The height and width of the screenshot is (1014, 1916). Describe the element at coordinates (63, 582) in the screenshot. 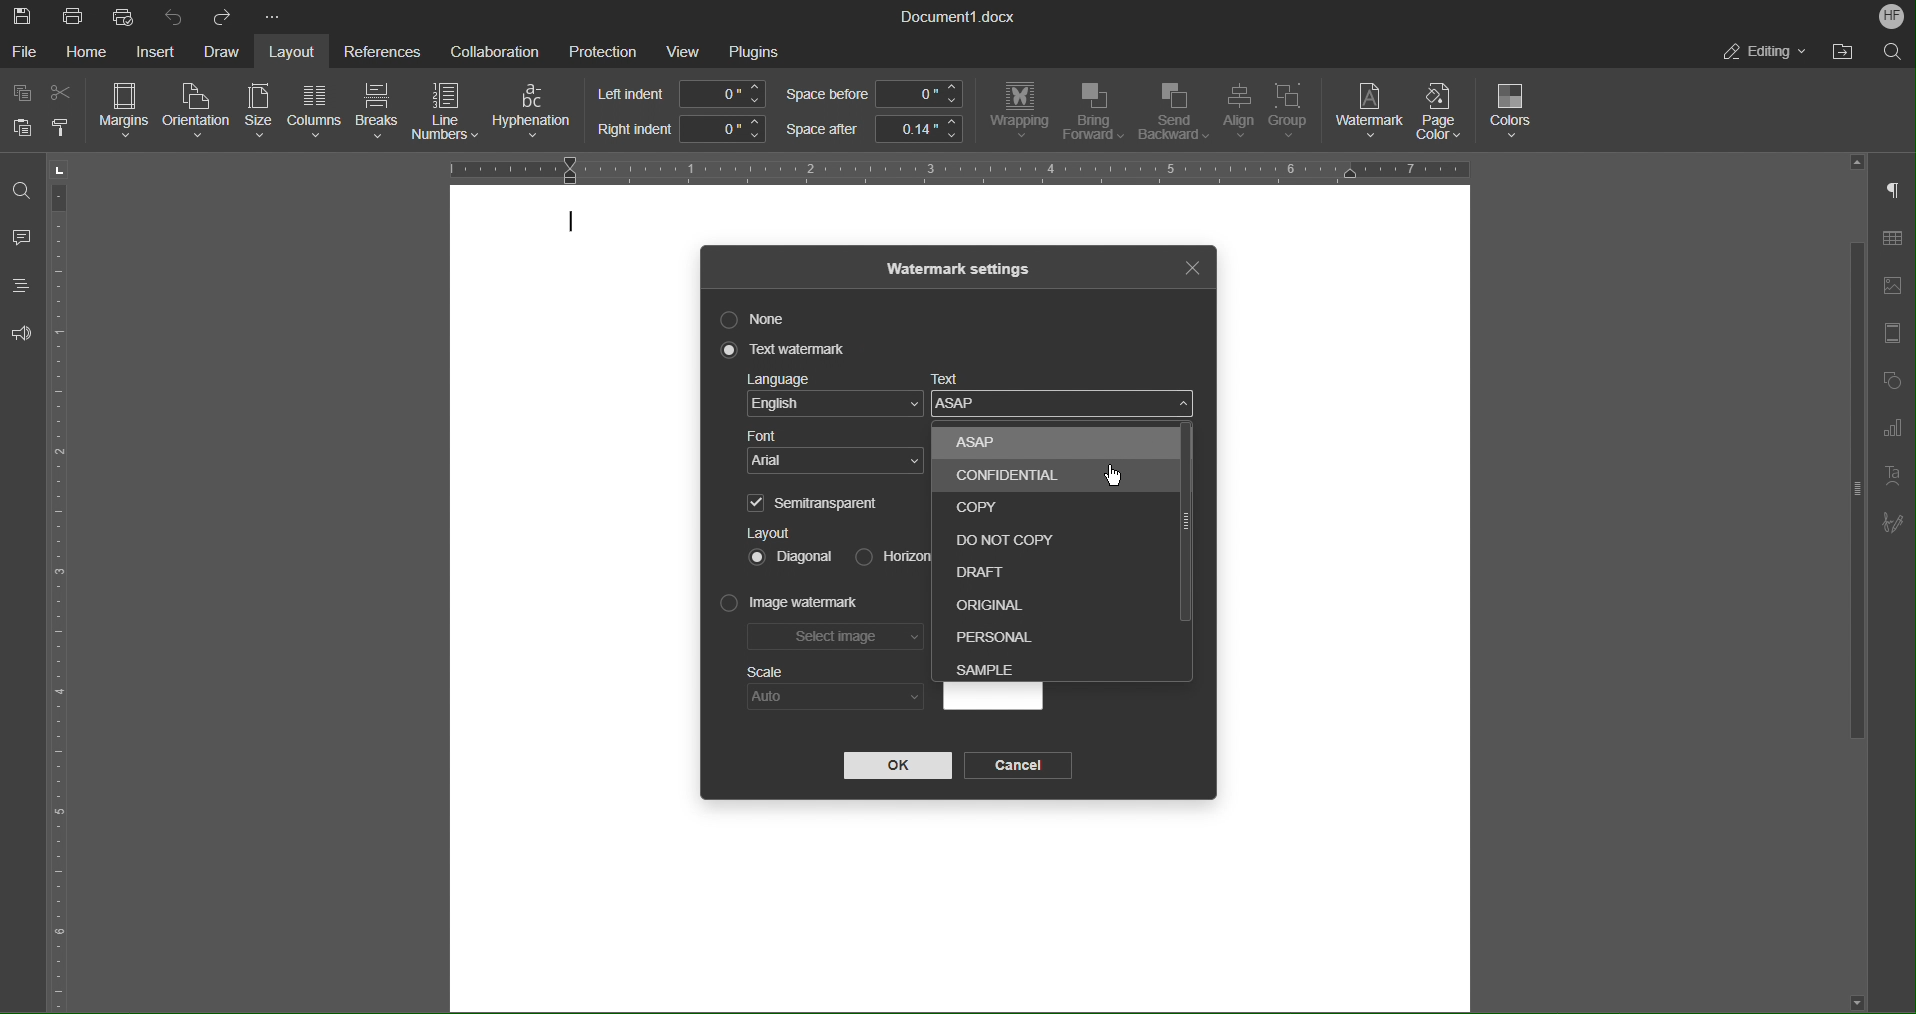

I see `Vertical Ruler` at that location.